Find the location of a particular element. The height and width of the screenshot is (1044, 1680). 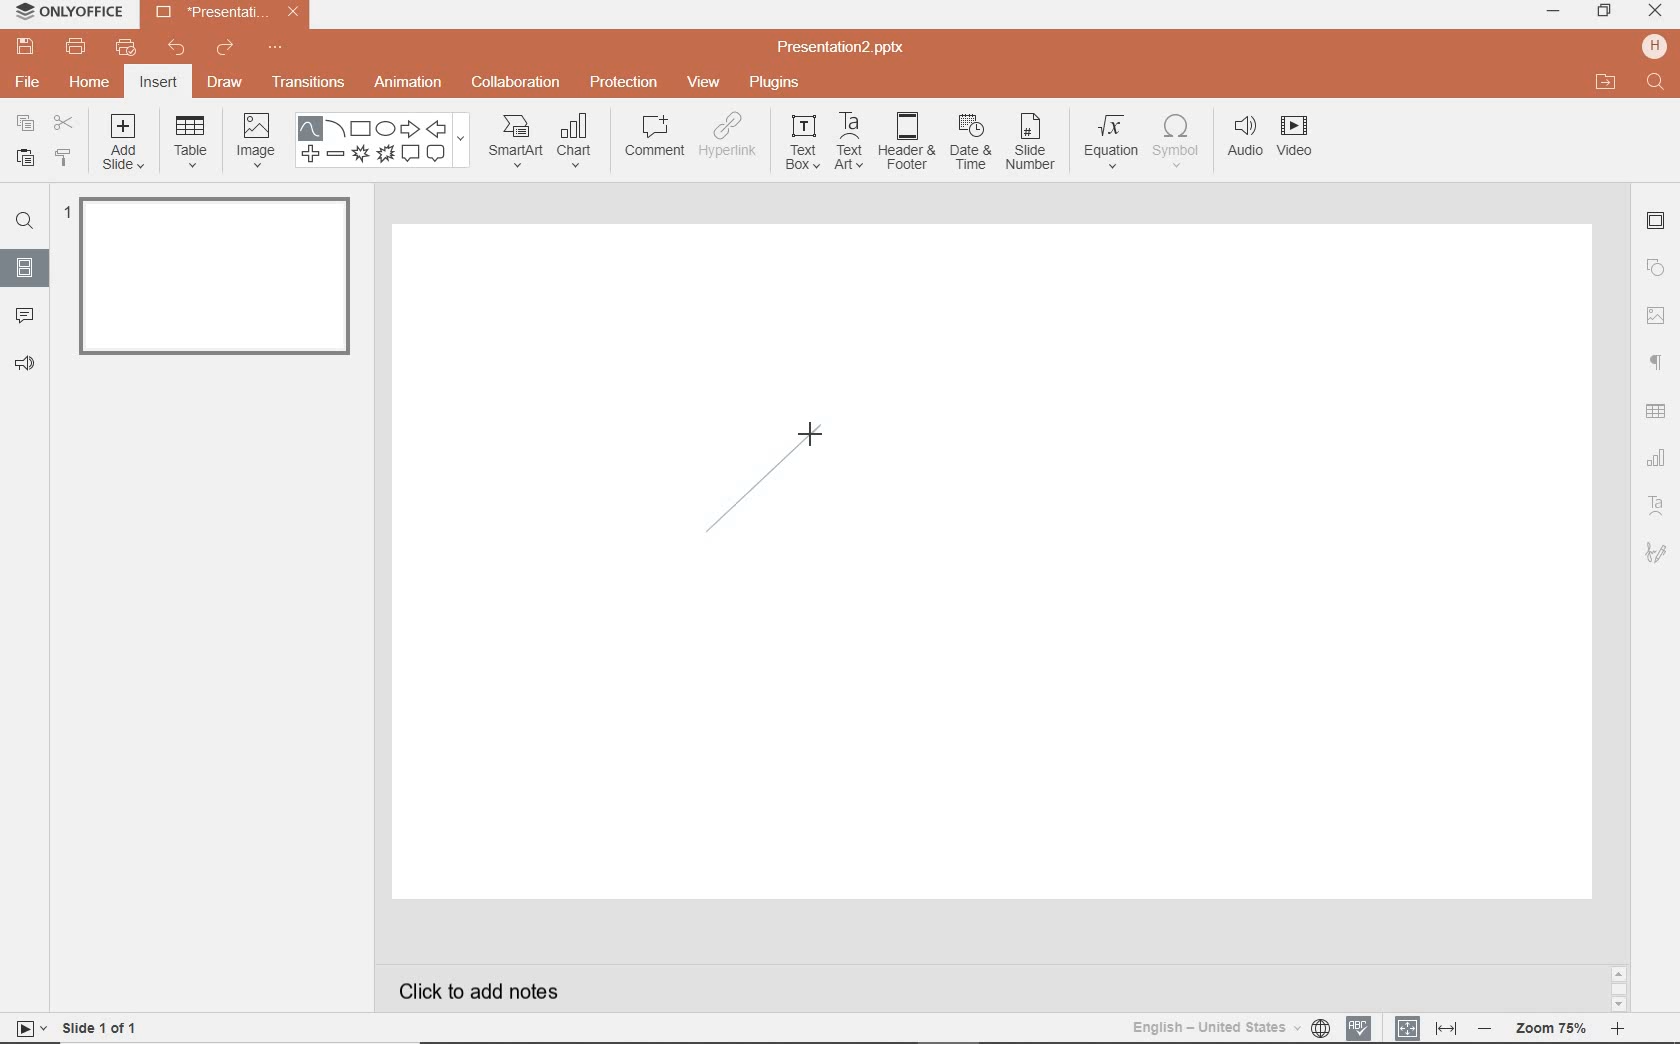

PASTE is located at coordinates (23, 157).